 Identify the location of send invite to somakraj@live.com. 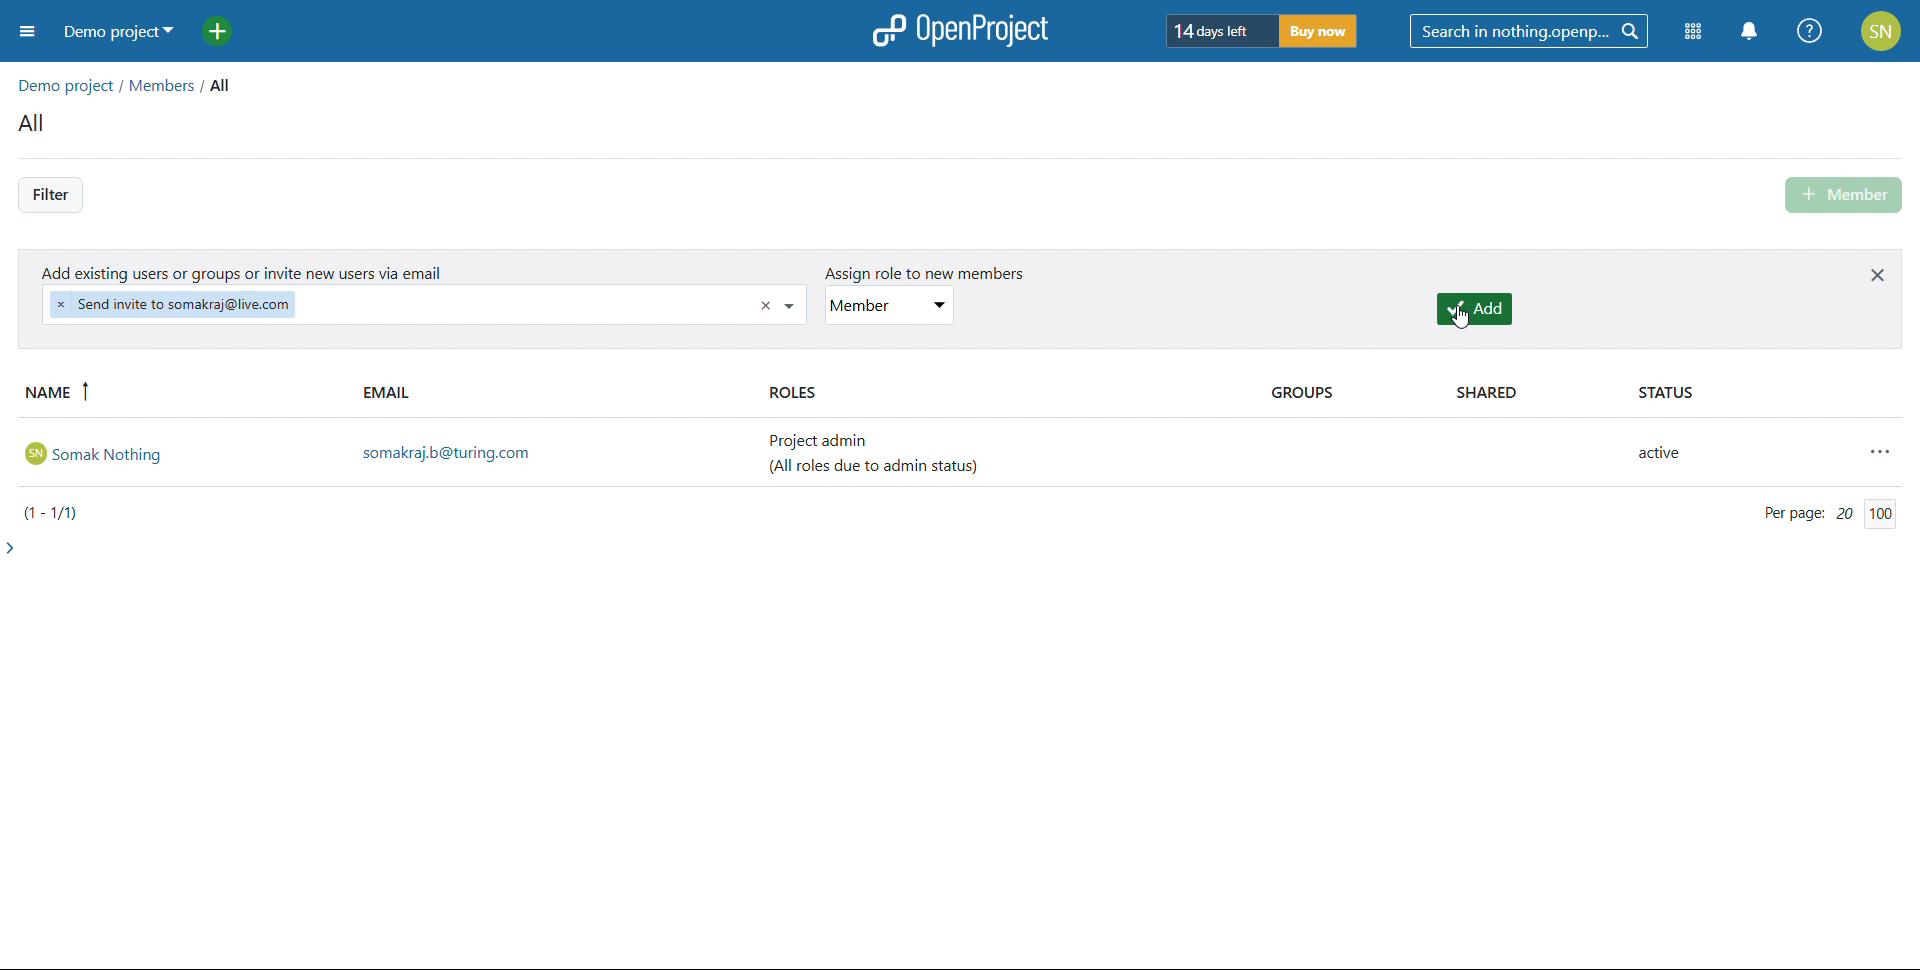
(173, 304).